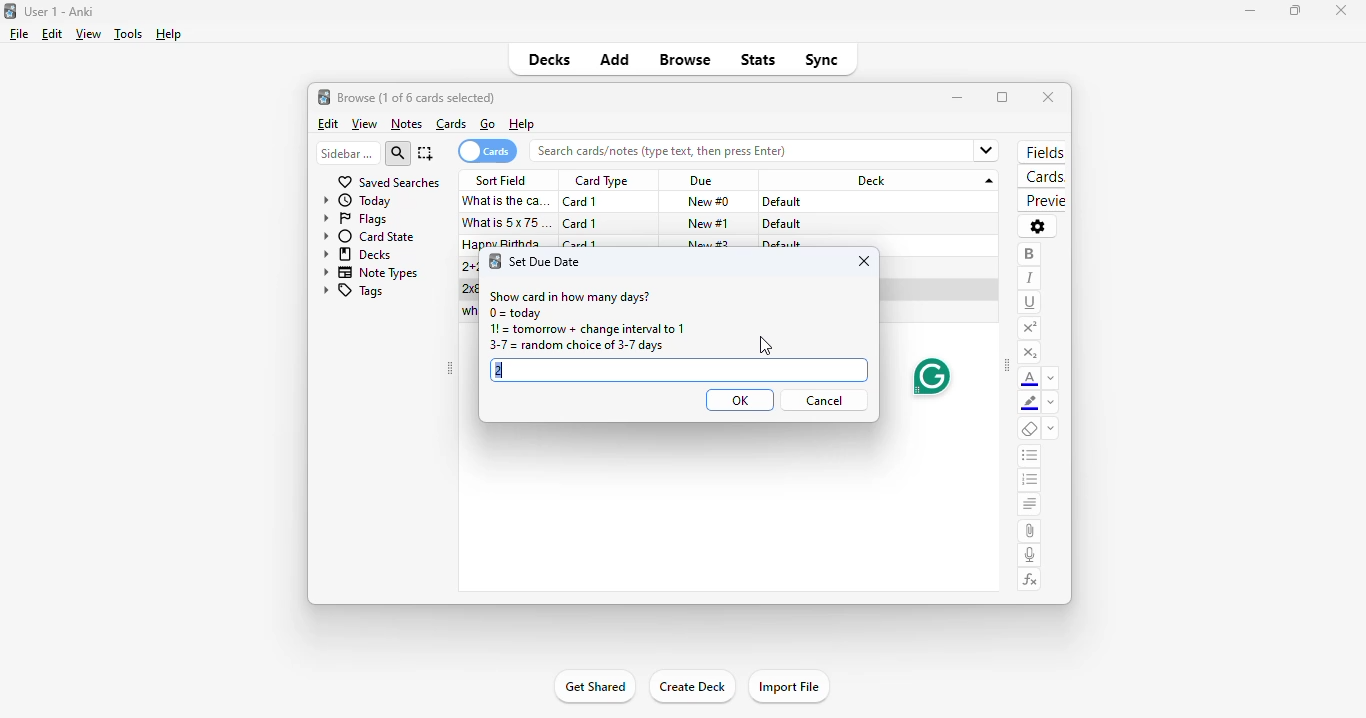 The height and width of the screenshot is (718, 1366). What do you see at coordinates (372, 272) in the screenshot?
I see `note types` at bounding box center [372, 272].